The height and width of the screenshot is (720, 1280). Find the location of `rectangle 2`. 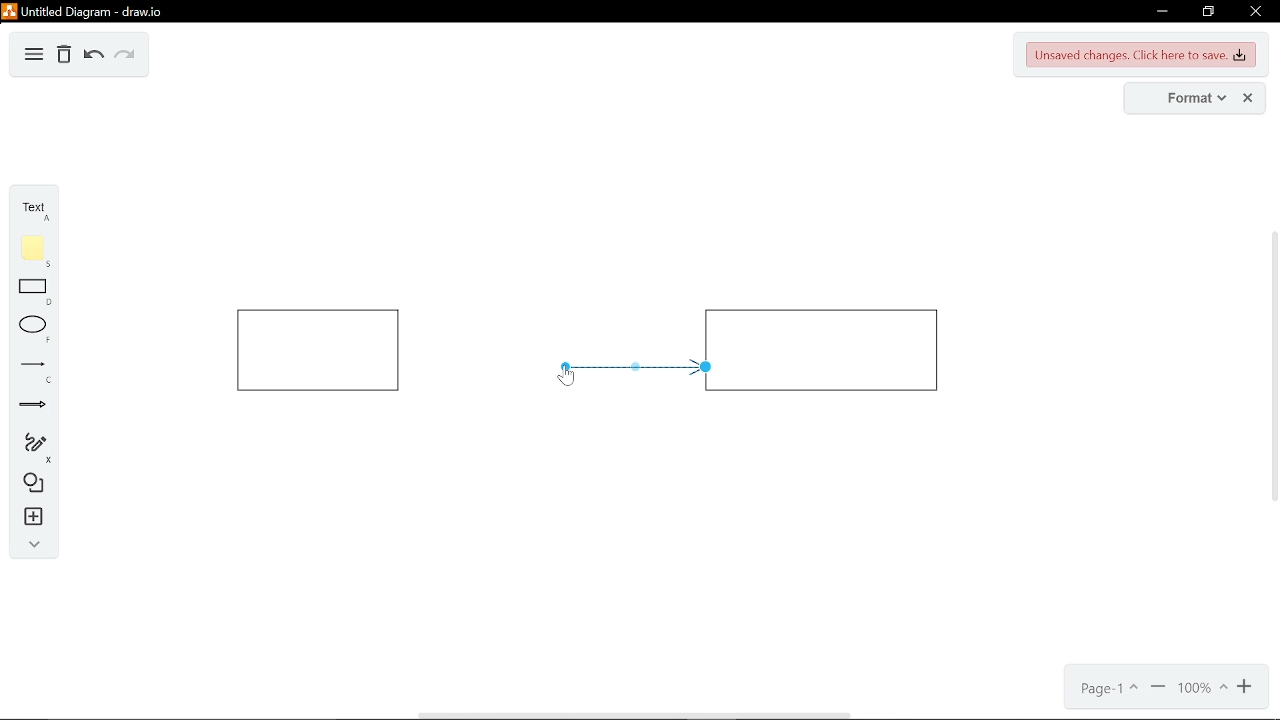

rectangle 2 is located at coordinates (830, 351).